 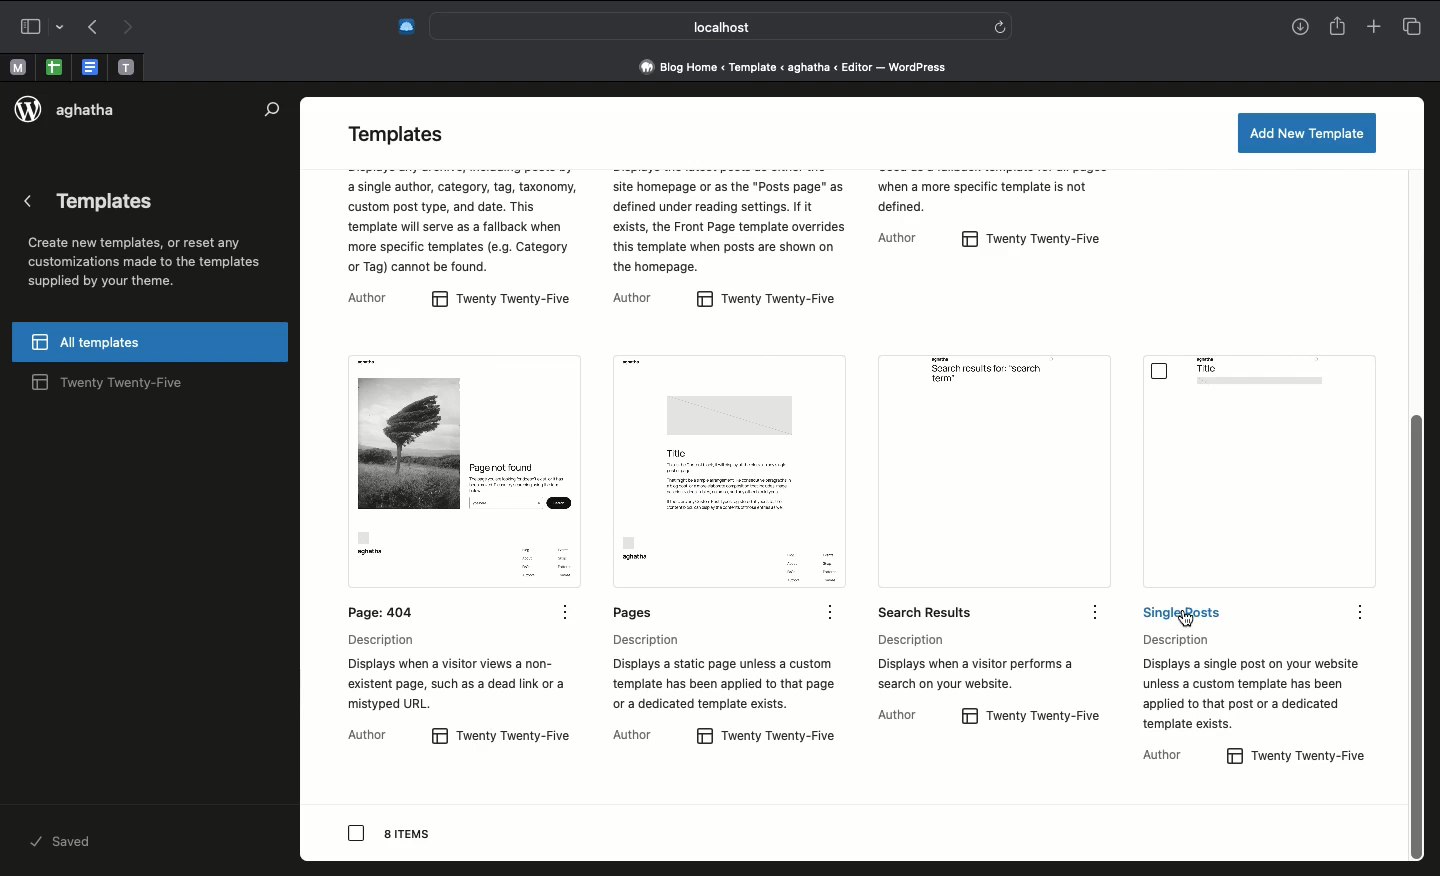 What do you see at coordinates (771, 735) in the screenshot?
I see `twenty twenty-five` at bounding box center [771, 735].